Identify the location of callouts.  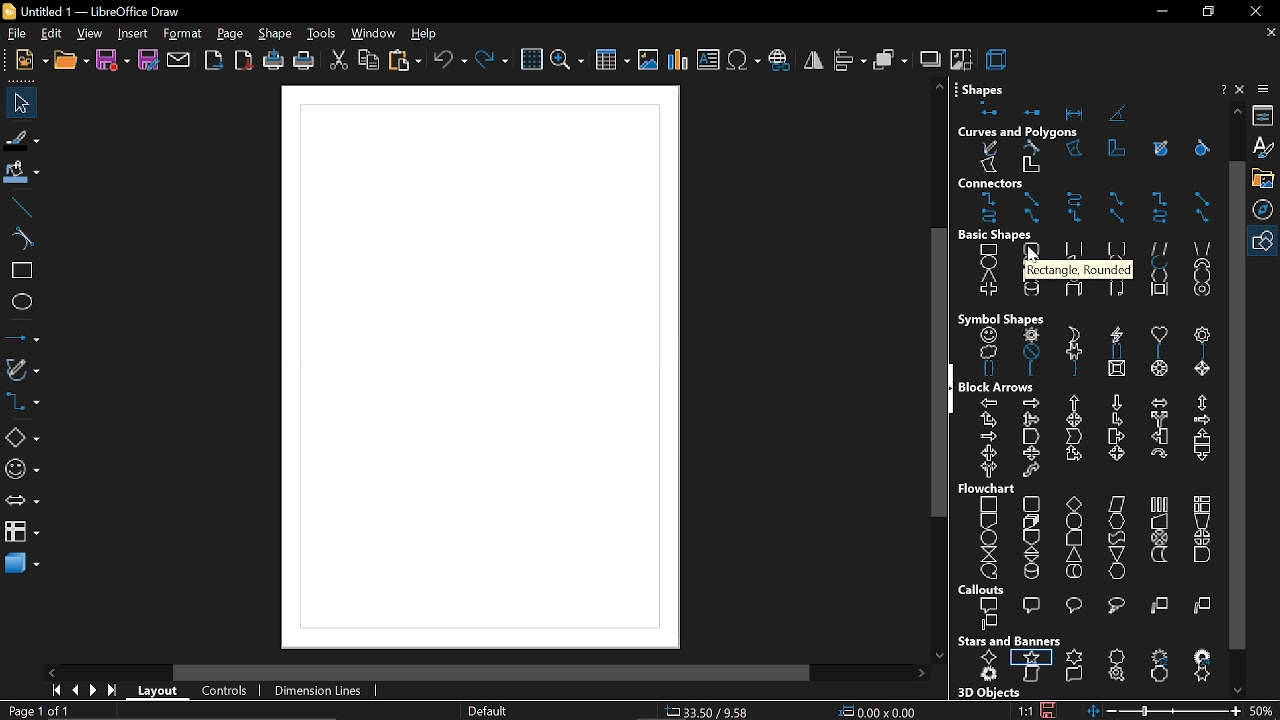
(985, 590).